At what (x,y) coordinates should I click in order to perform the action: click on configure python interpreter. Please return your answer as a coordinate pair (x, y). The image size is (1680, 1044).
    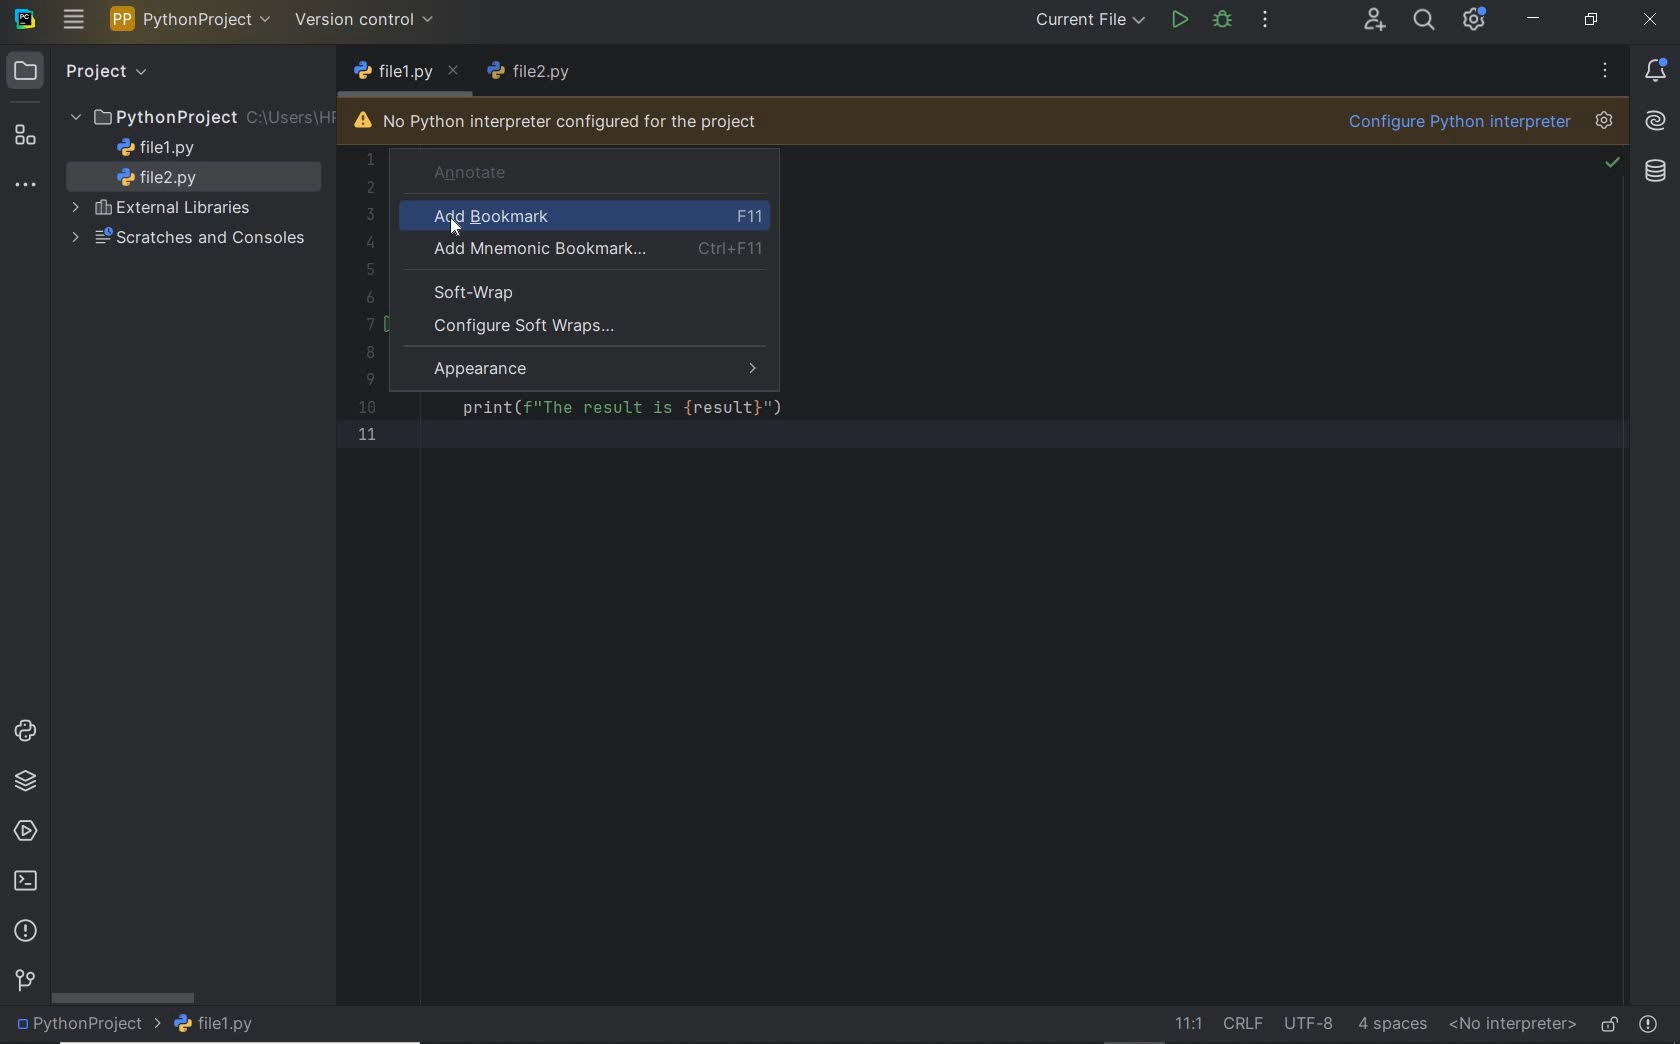
    Looking at the image, I should click on (1479, 123).